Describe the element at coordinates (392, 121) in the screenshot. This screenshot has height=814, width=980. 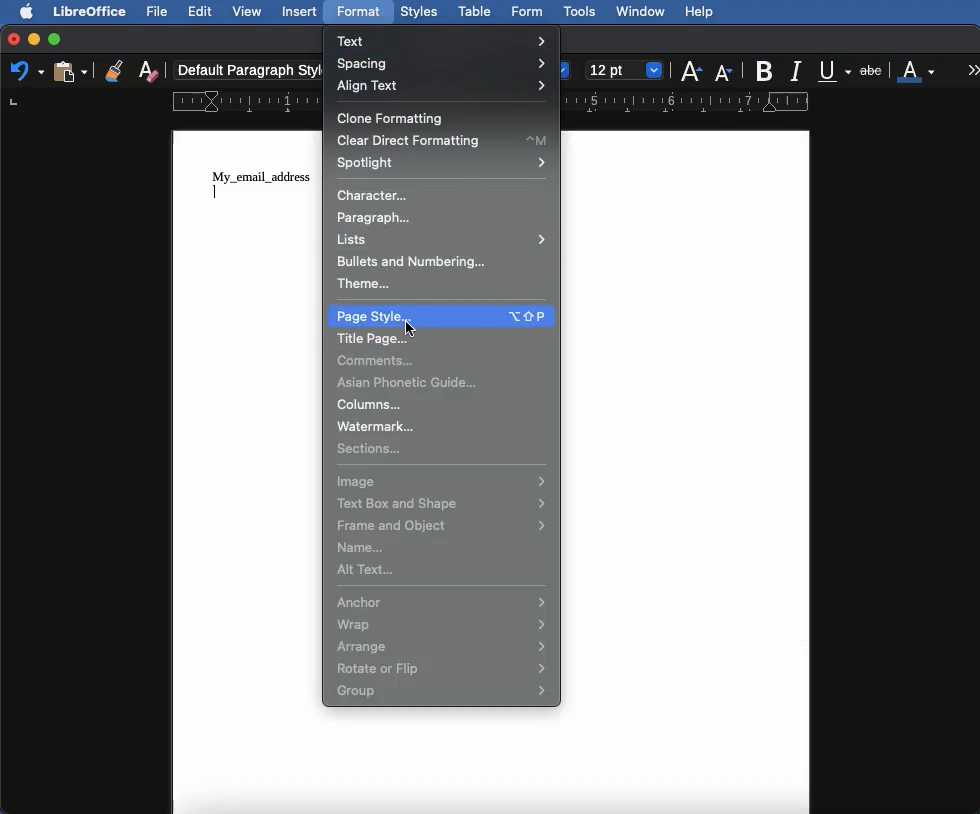
I see `Clone formatting` at that location.